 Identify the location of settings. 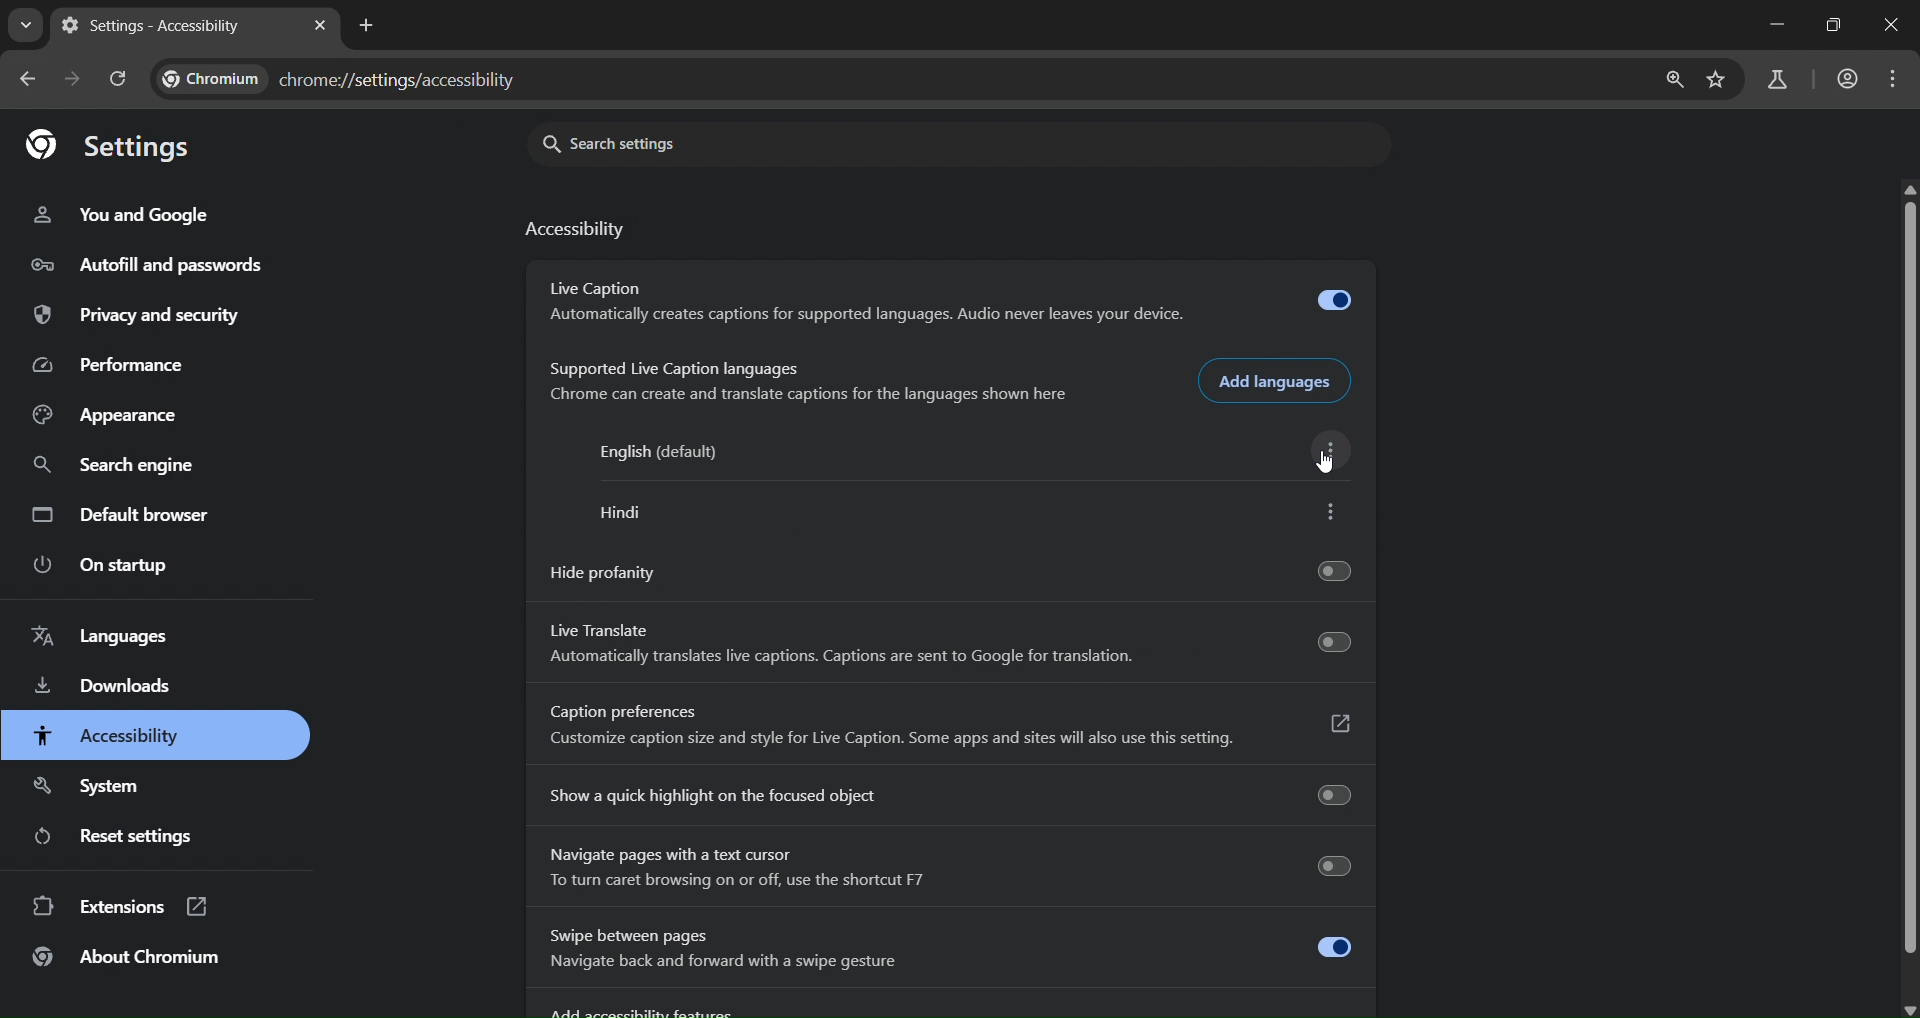
(109, 148).